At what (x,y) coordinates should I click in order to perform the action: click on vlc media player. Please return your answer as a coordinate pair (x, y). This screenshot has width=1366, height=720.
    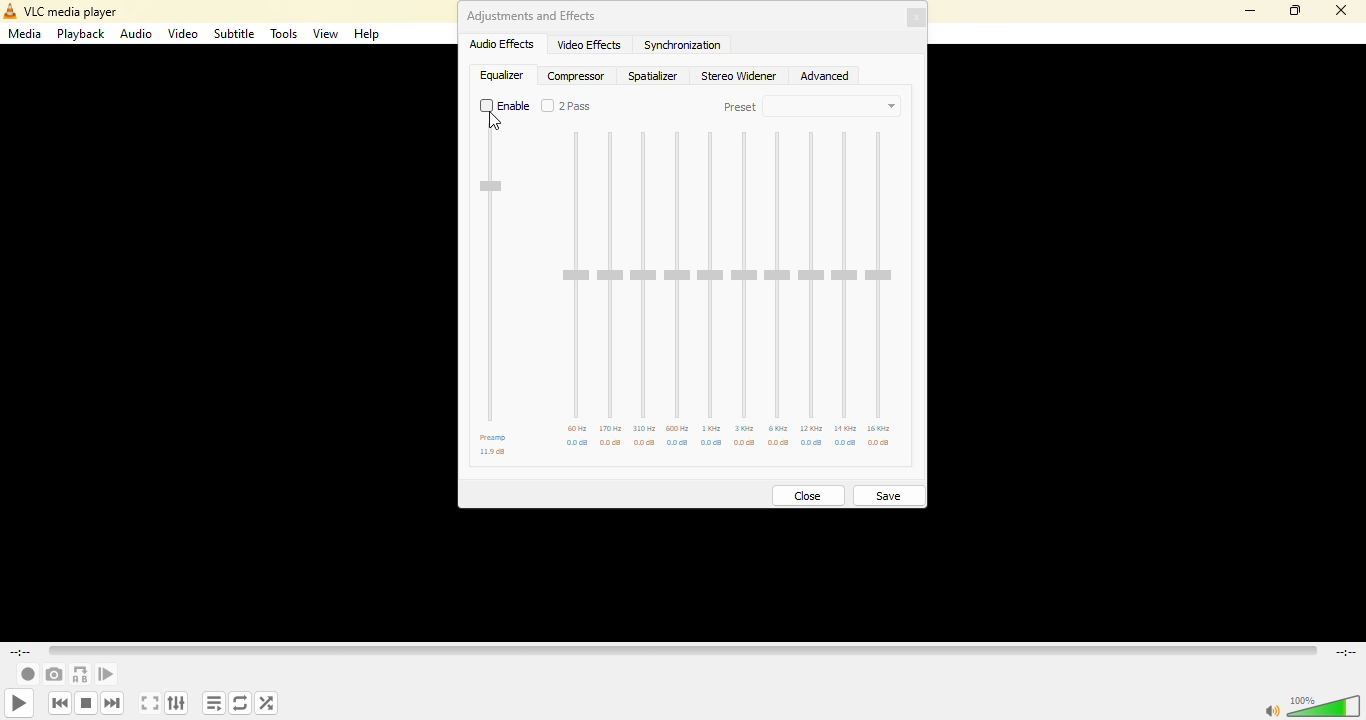
    Looking at the image, I should click on (61, 12).